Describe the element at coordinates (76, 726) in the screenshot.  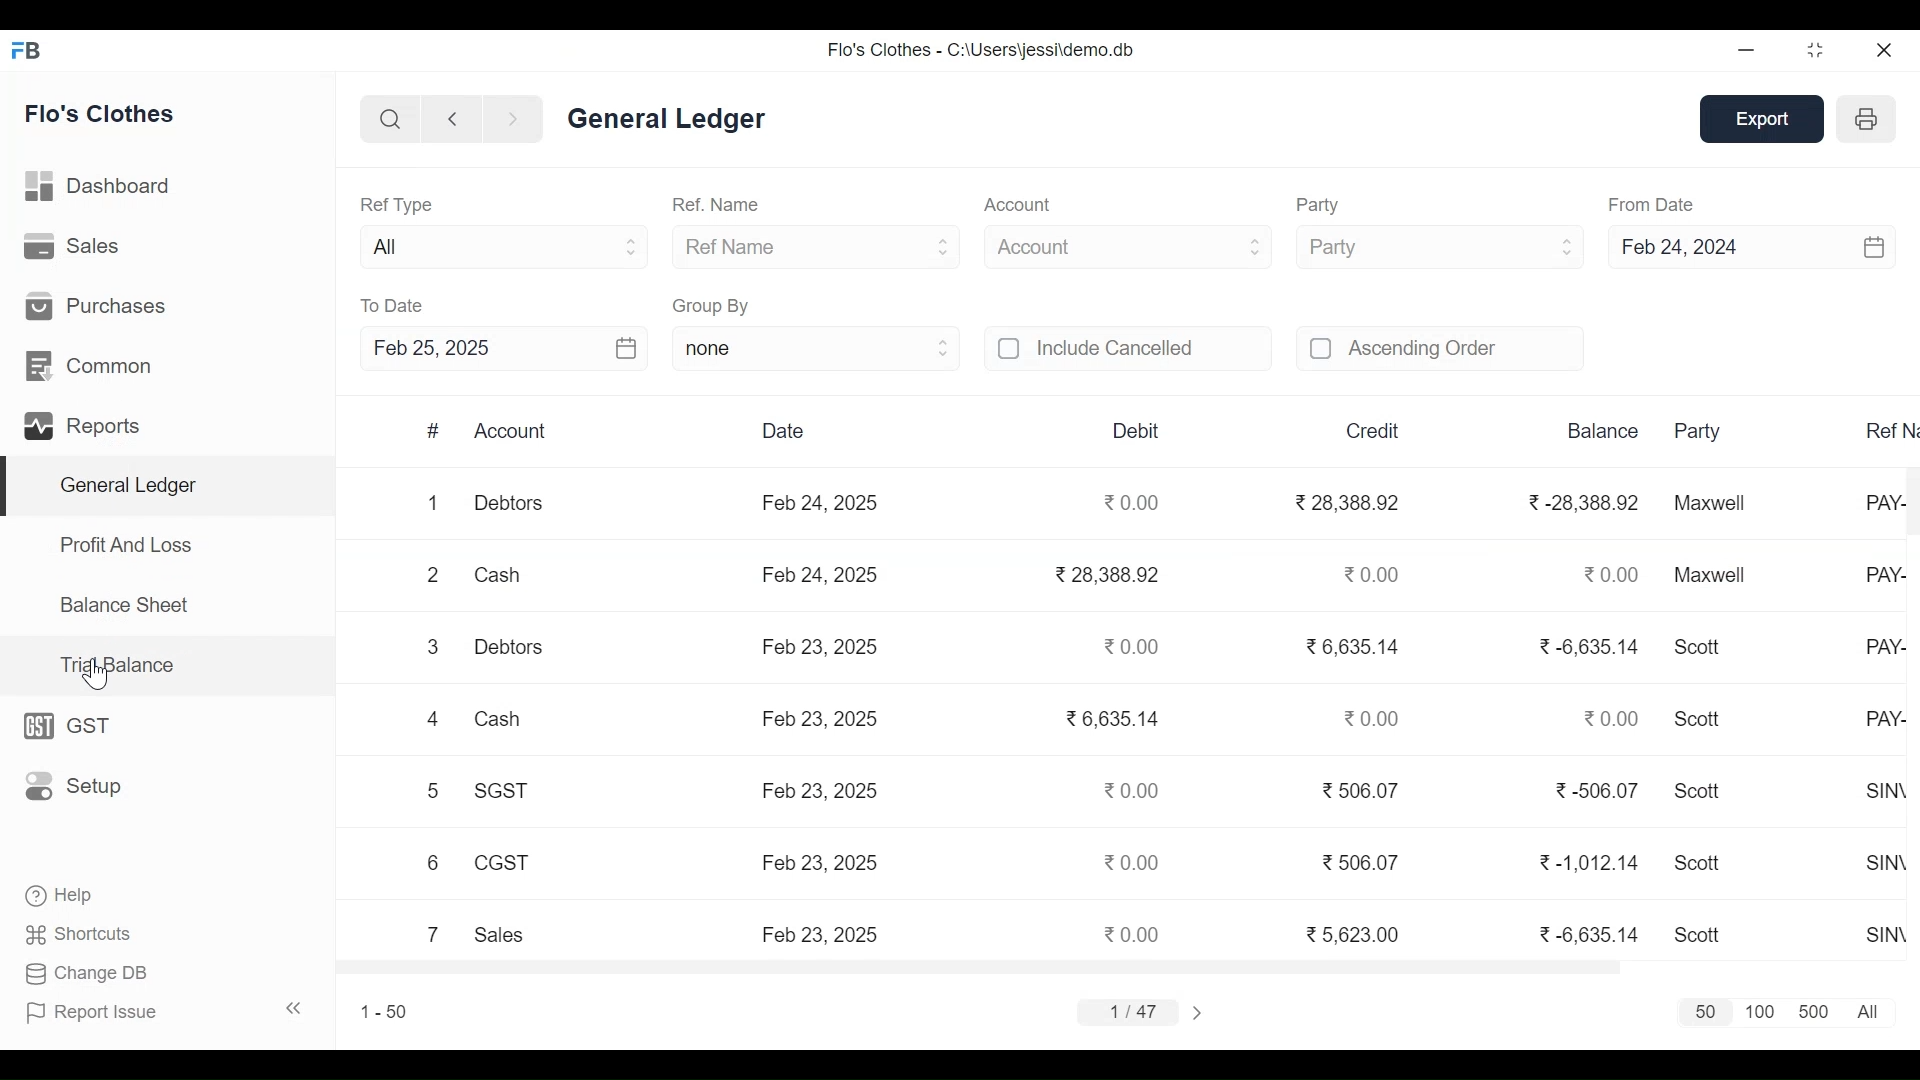
I see `GST` at that location.